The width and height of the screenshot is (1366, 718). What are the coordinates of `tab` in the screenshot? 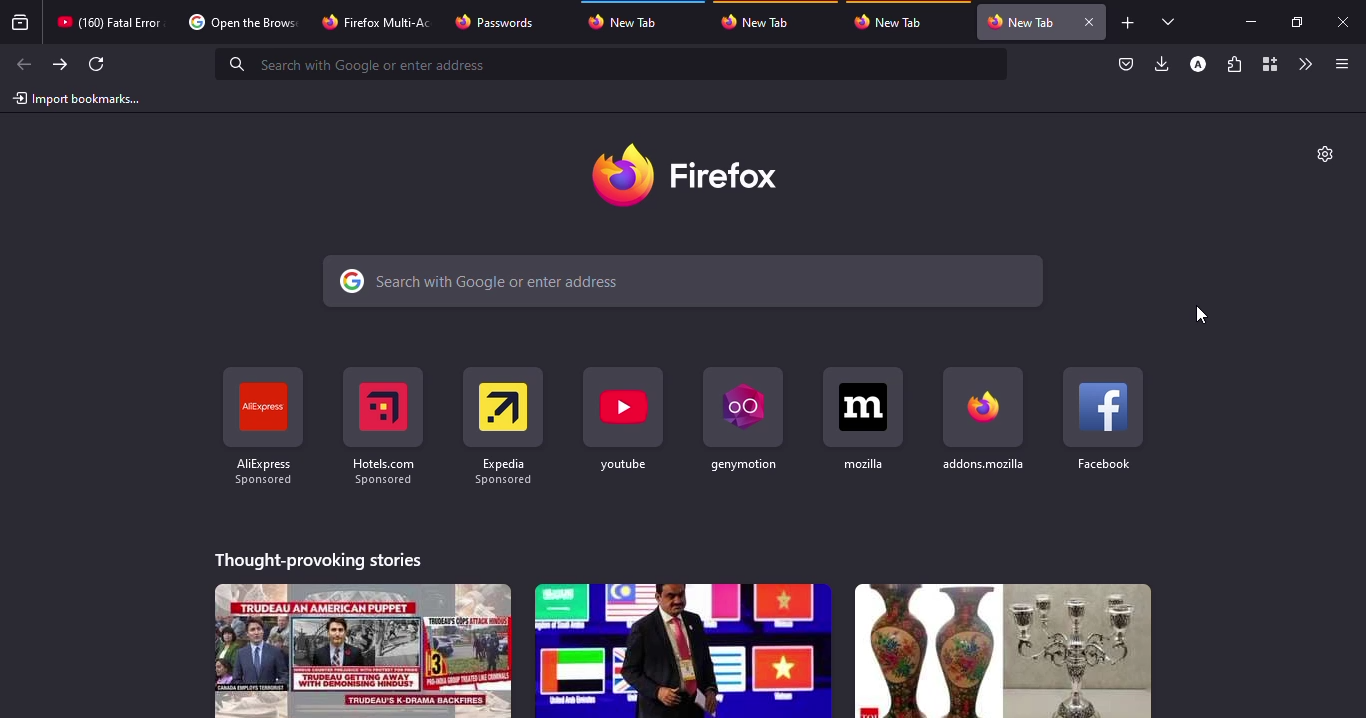 It's located at (1022, 19).